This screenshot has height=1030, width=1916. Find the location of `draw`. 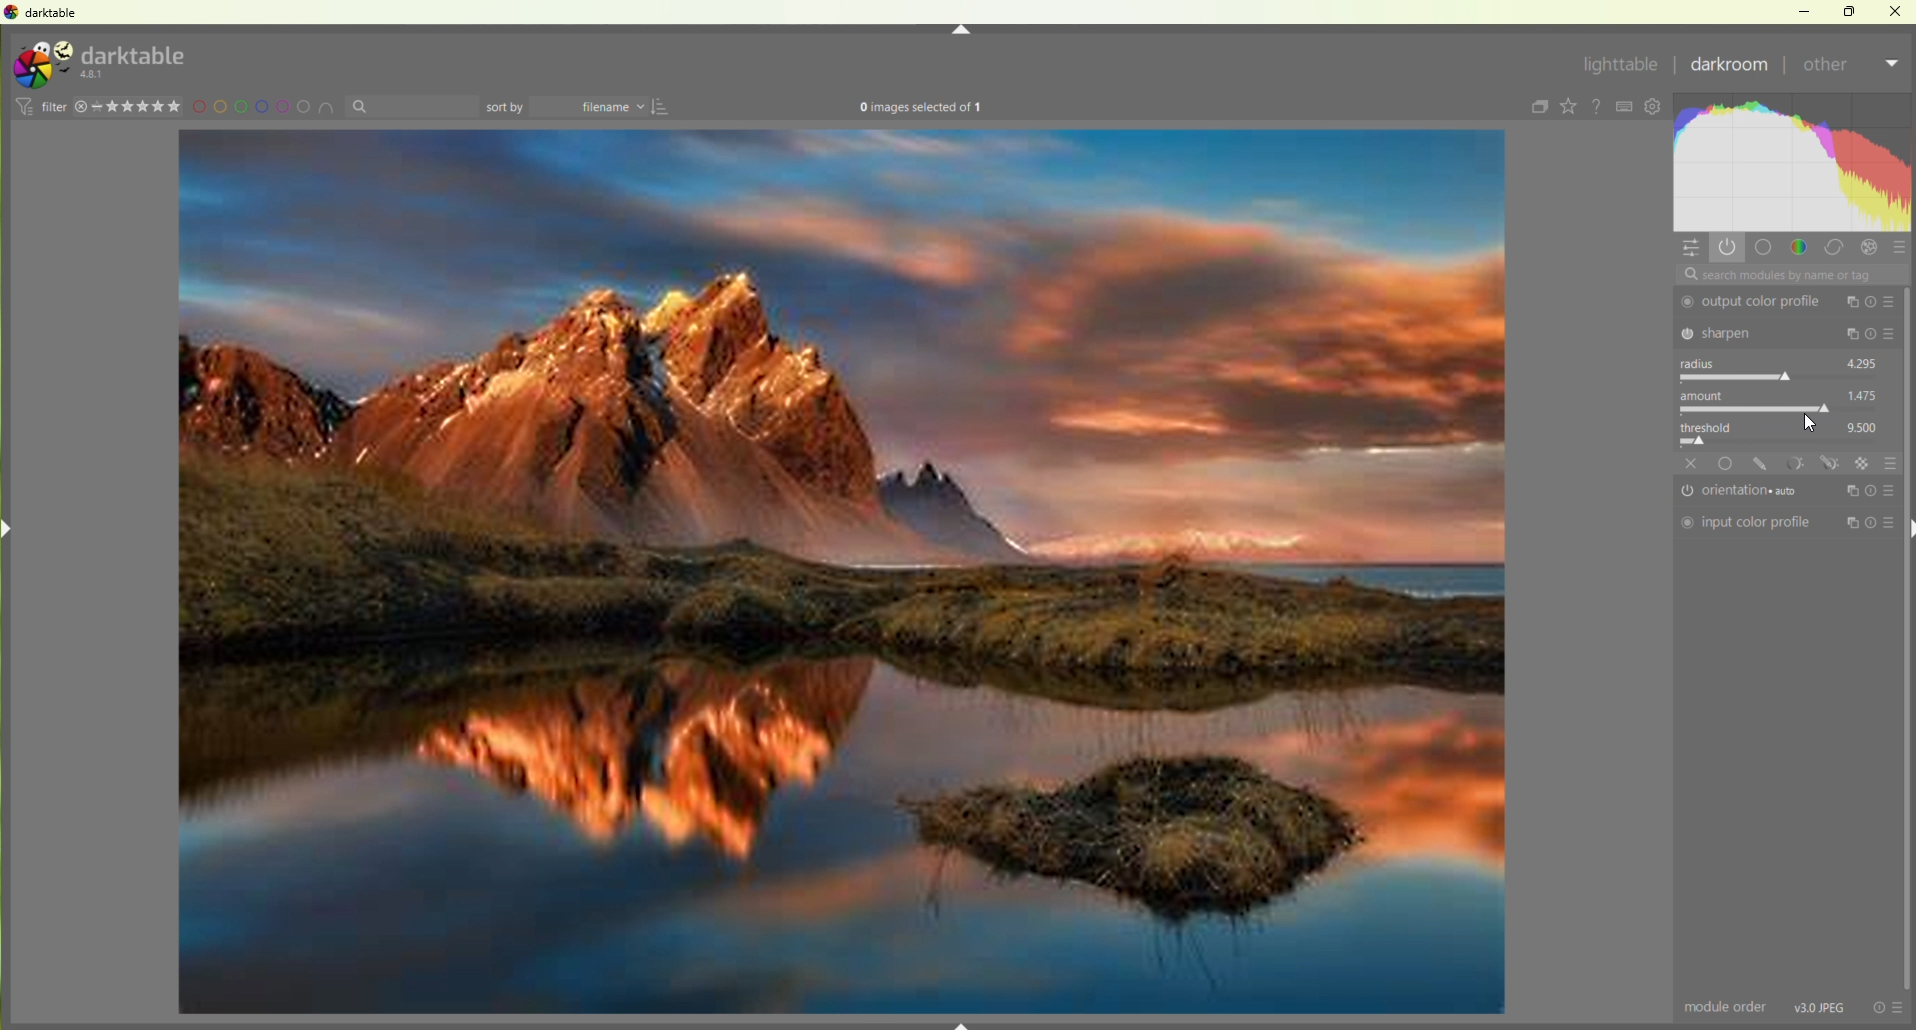

draw is located at coordinates (1763, 464).